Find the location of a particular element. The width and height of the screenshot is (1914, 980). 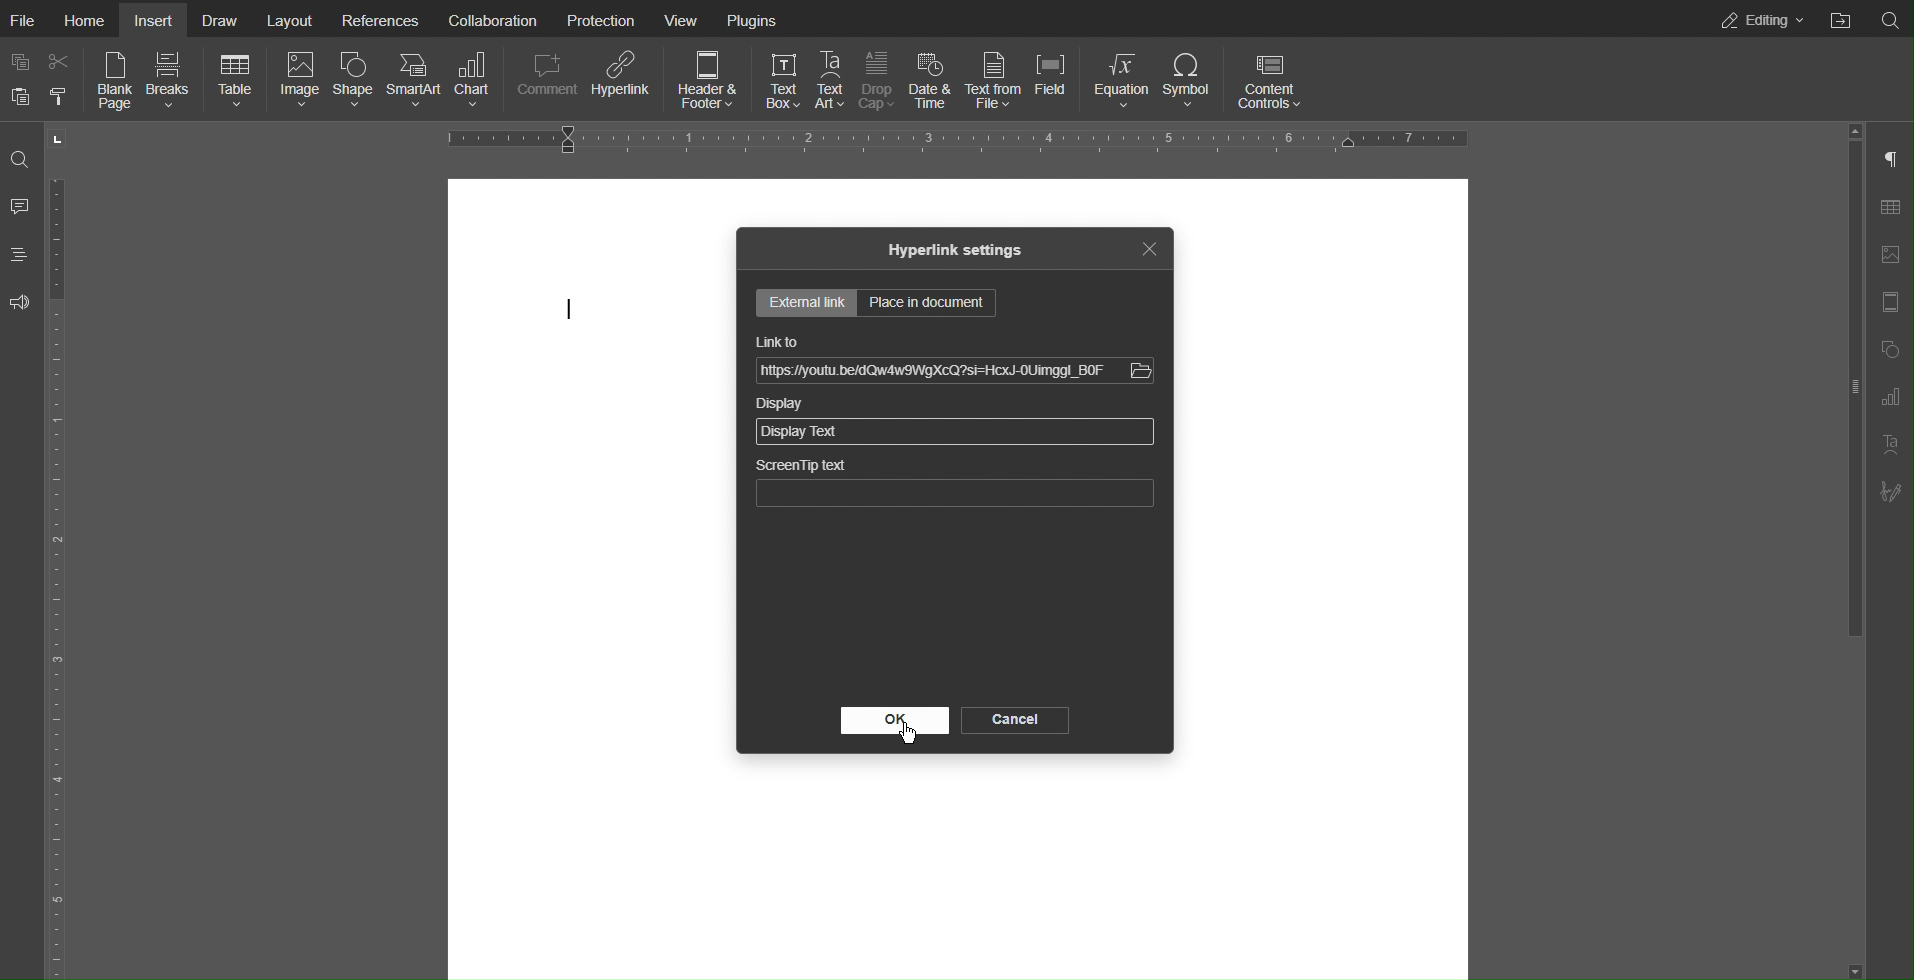

OK is located at coordinates (896, 721).